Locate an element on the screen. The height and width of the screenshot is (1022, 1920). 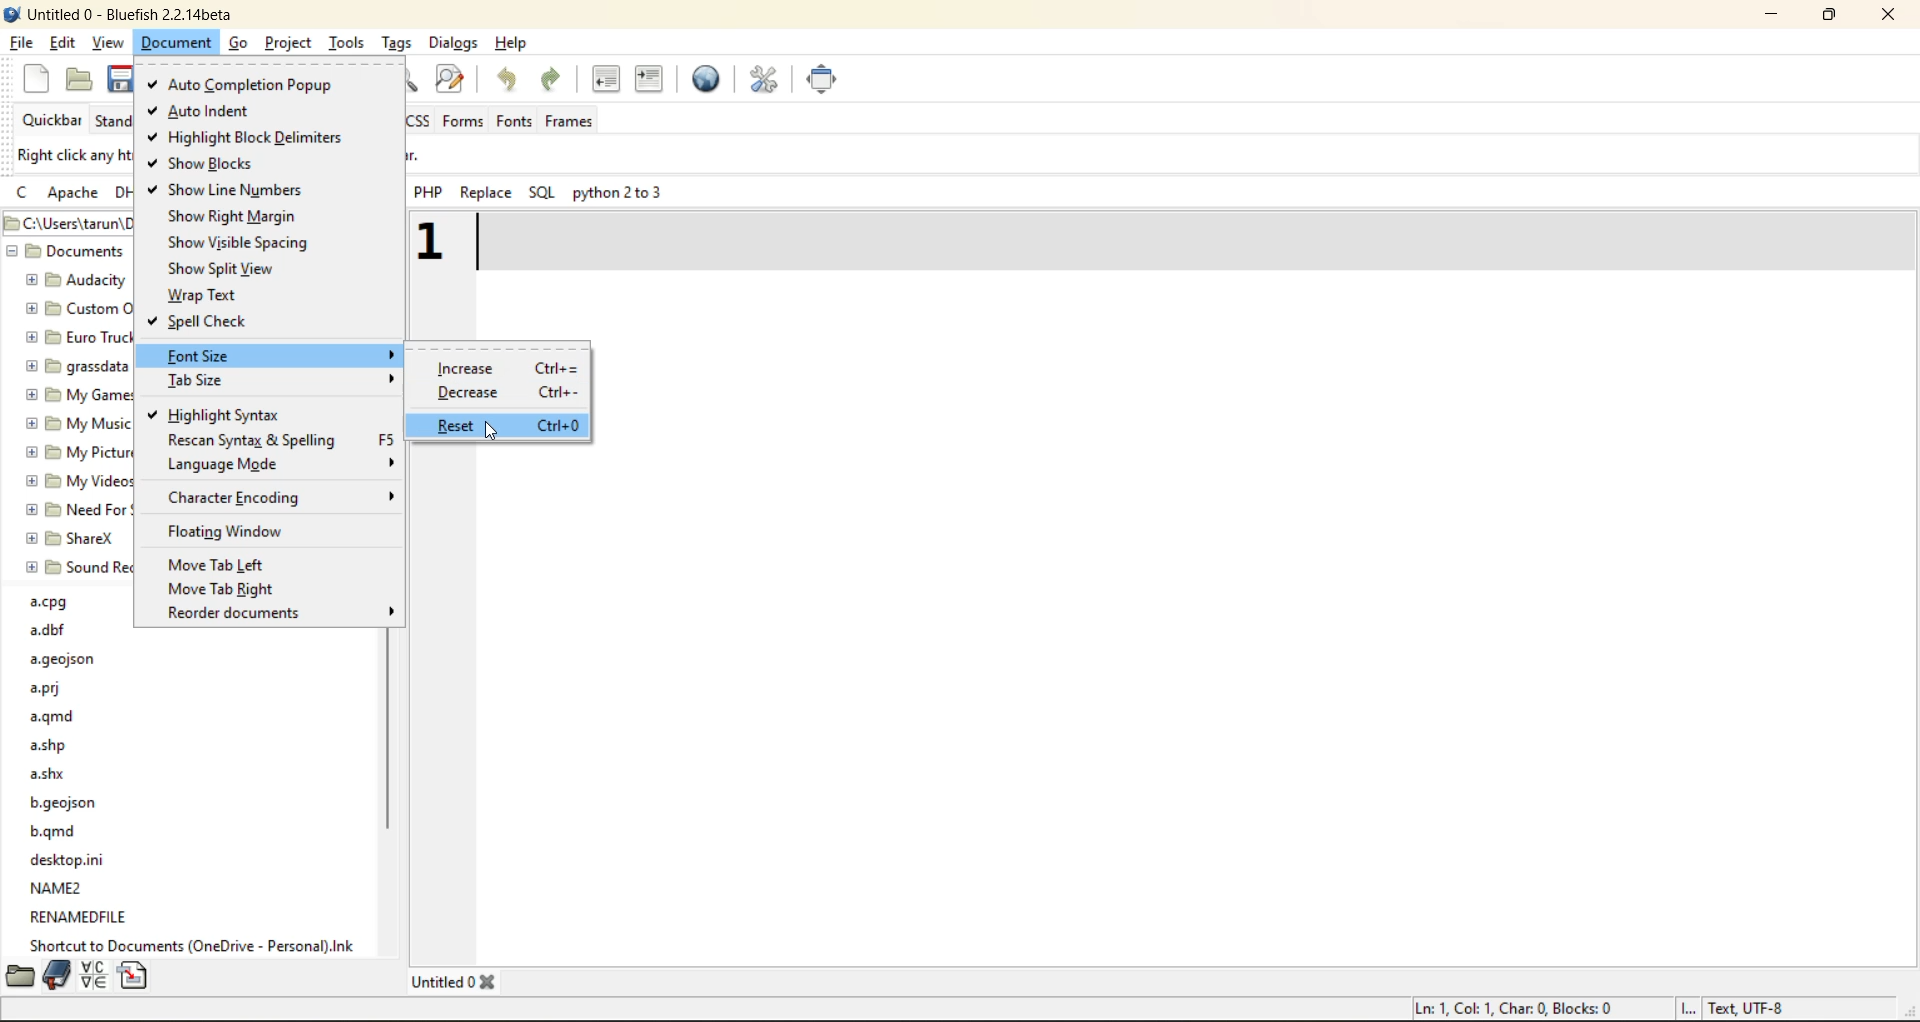
show blocks is located at coordinates (216, 165).